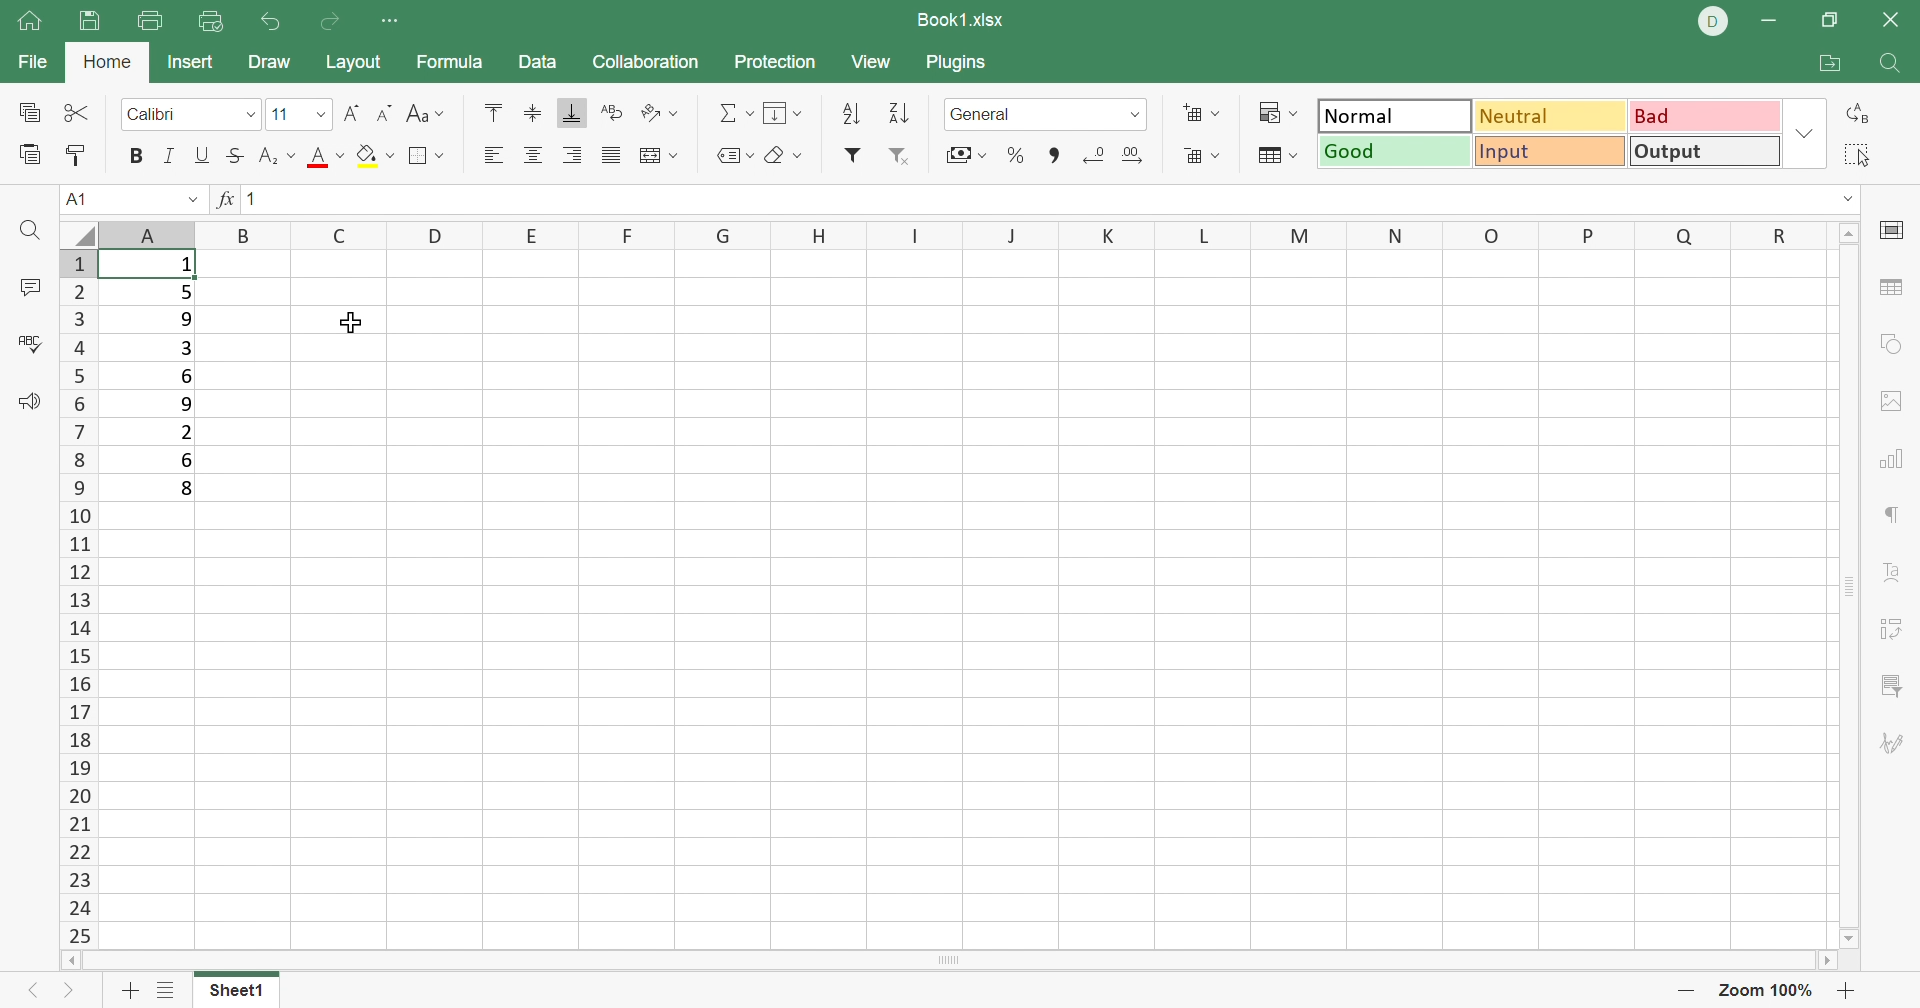 Image resolution: width=1920 pixels, height=1008 pixels. What do you see at coordinates (323, 116) in the screenshot?
I see `Drop Down` at bounding box center [323, 116].